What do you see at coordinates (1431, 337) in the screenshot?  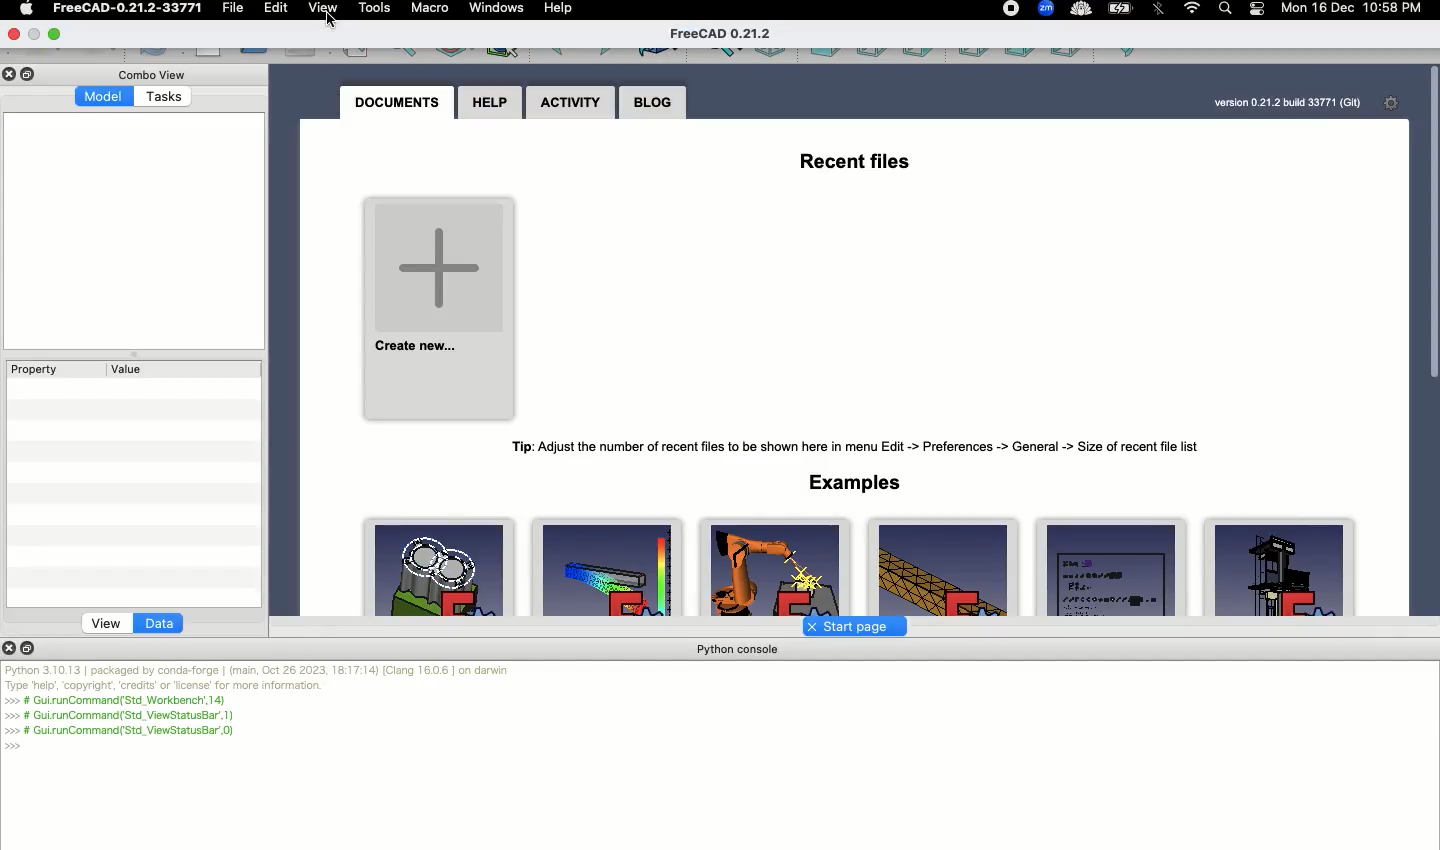 I see `Scroll` at bounding box center [1431, 337].